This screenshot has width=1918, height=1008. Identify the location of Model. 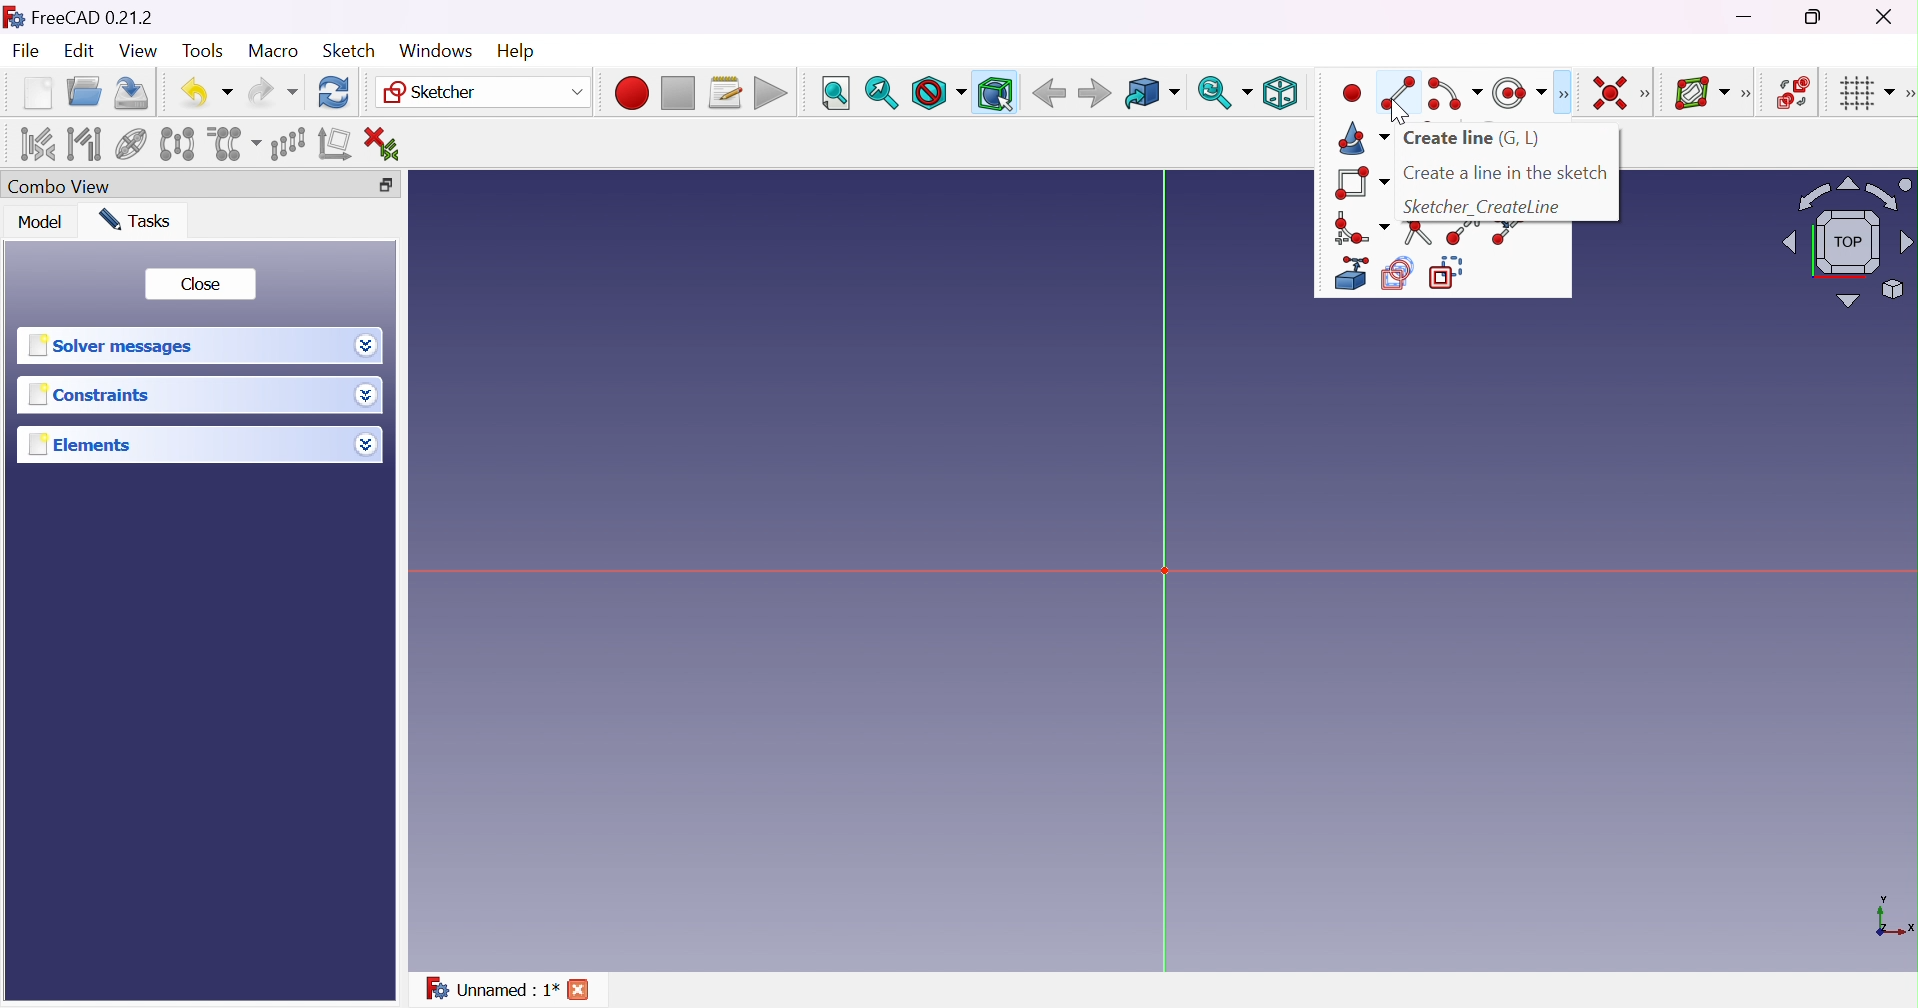
(41, 223).